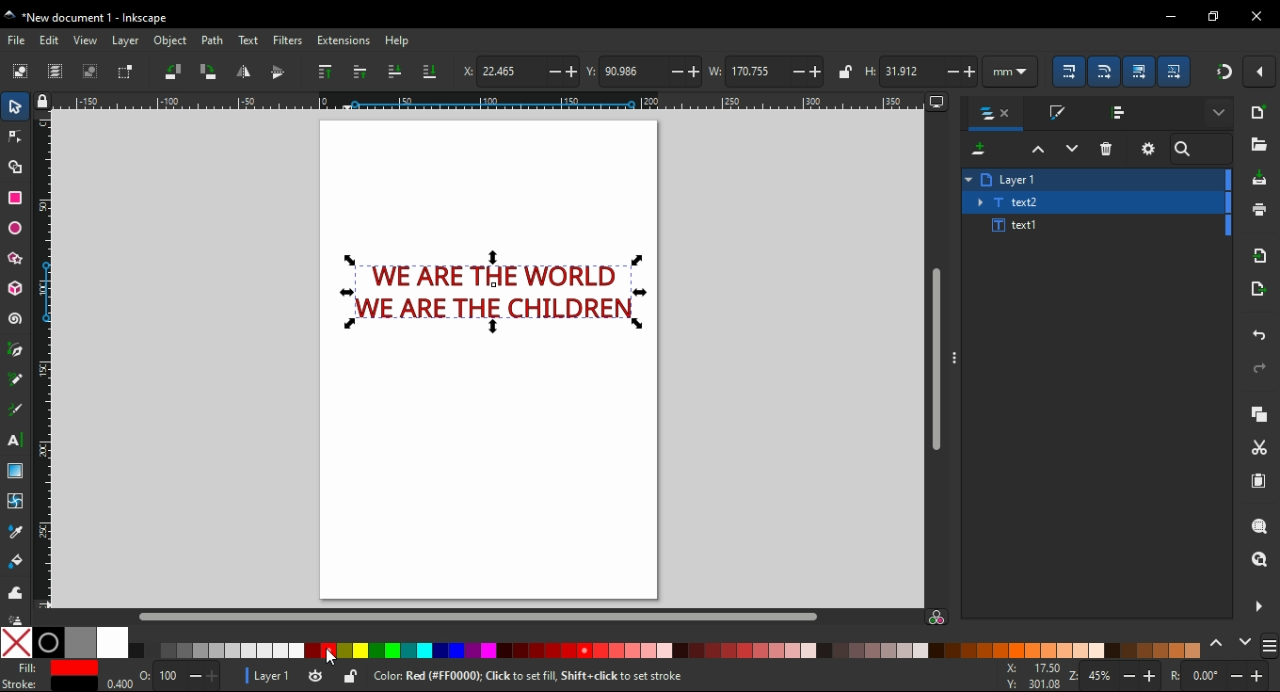 This screenshot has width=1280, height=692. What do you see at coordinates (395, 71) in the screenshot?
I see `lower` at bounding box center [395, 71].